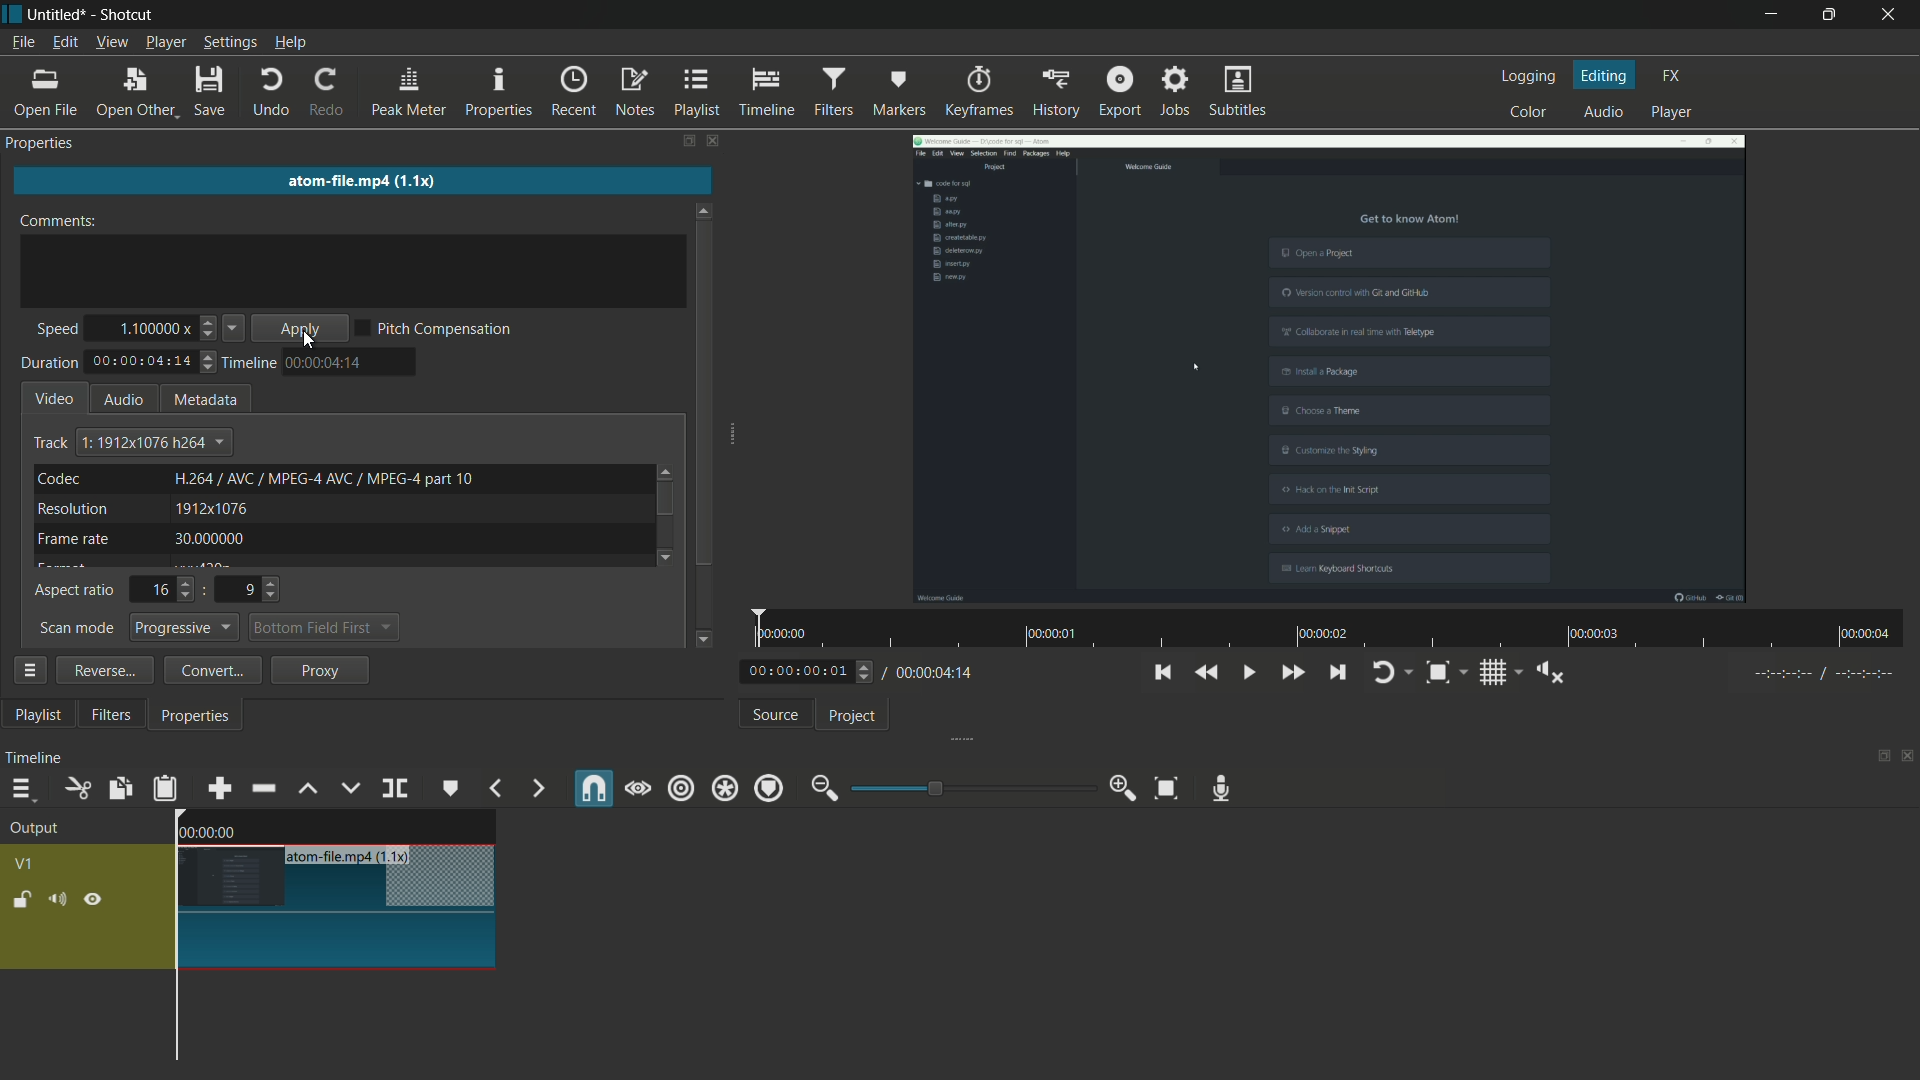 The image size is (1920, 1080). I want to click on imported file name, so click(349, 180).